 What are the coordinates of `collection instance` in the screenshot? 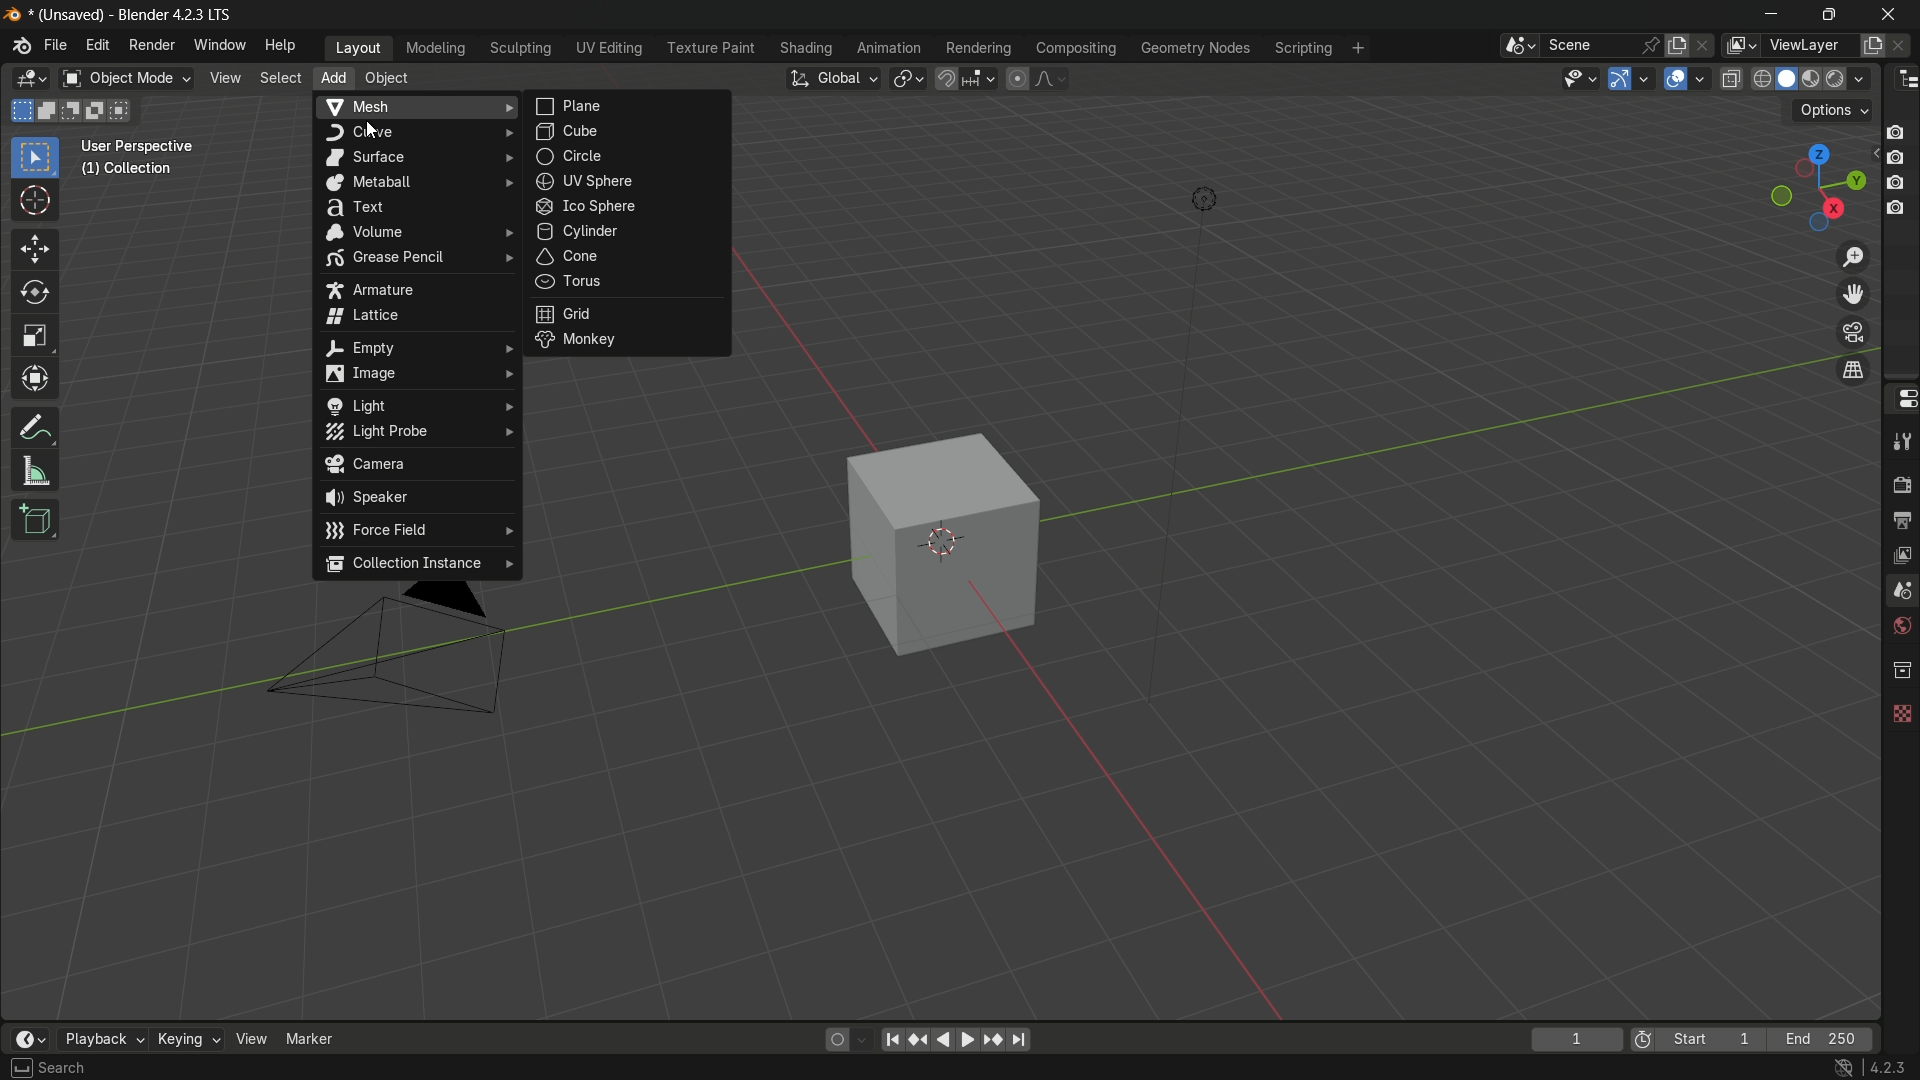 It's located at (418, 566).